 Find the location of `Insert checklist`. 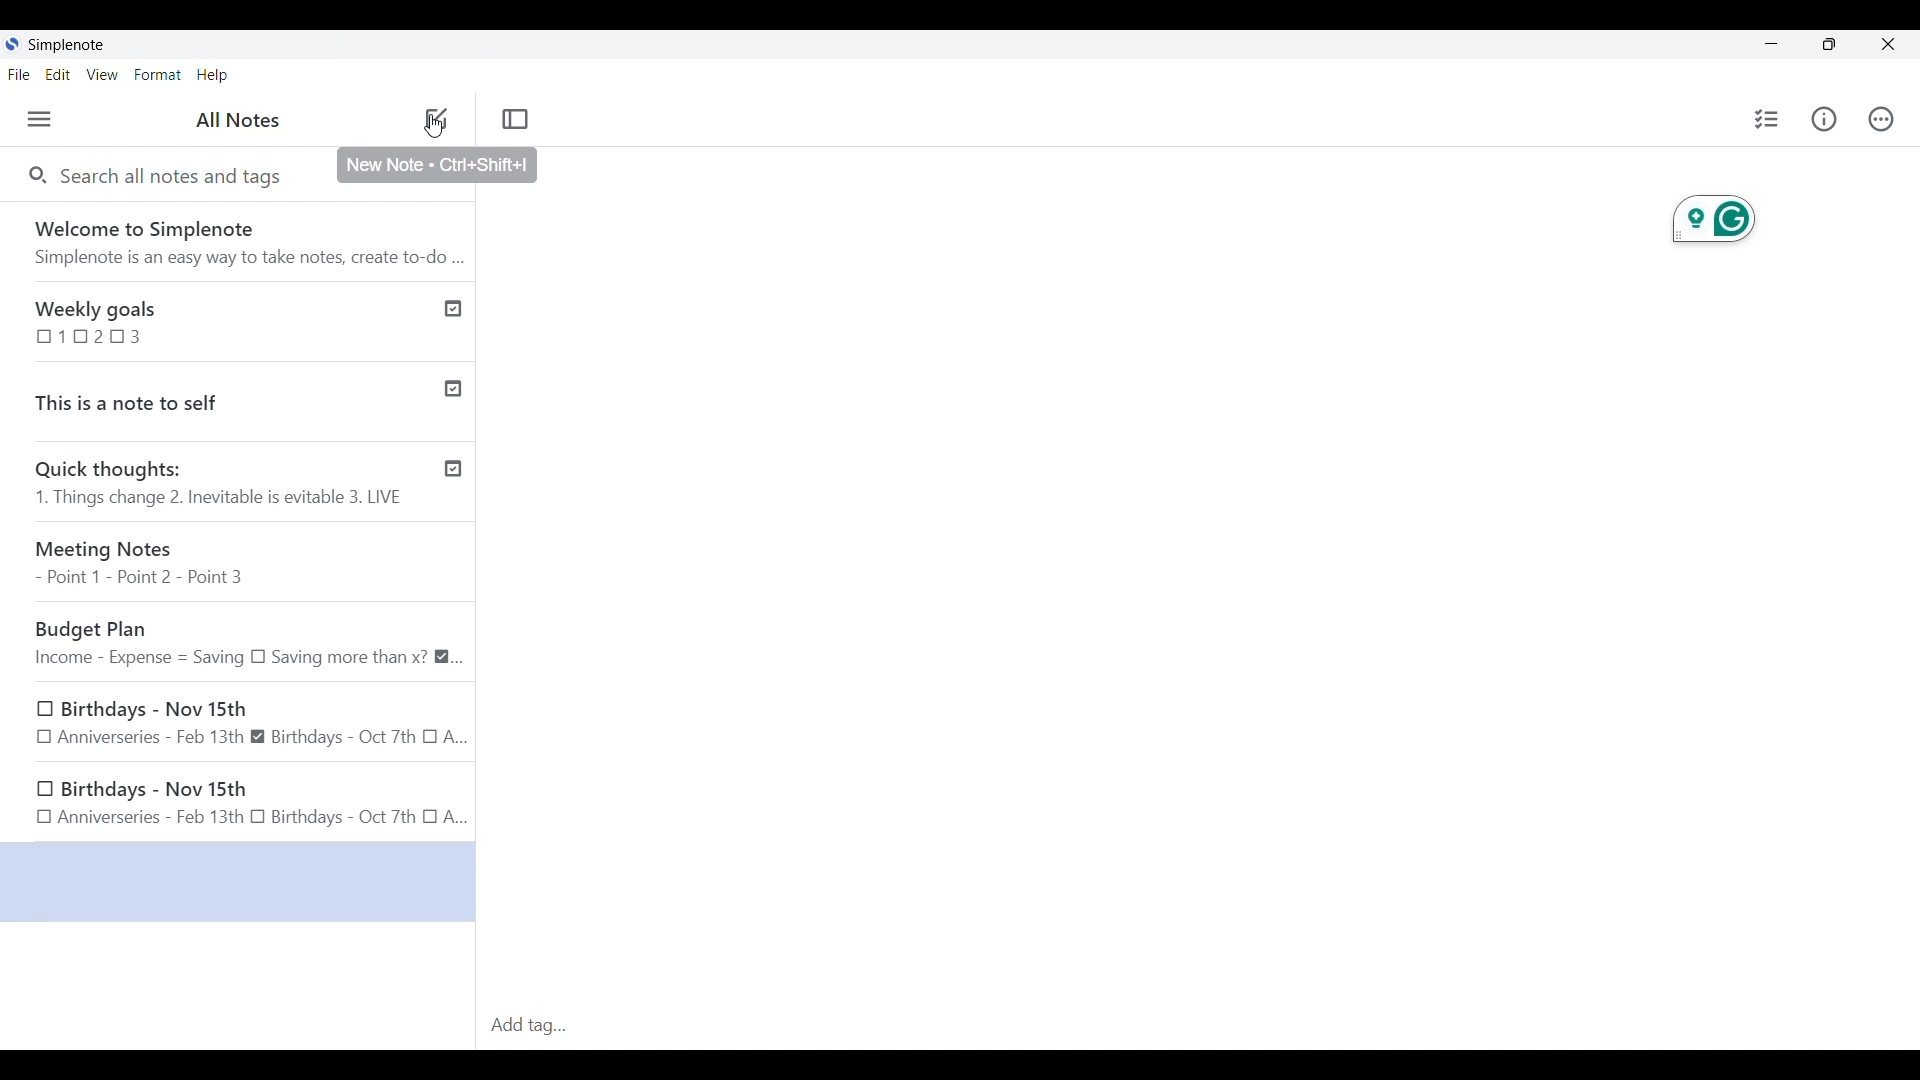

Insert checklist is located at coordinates (1768, 119).